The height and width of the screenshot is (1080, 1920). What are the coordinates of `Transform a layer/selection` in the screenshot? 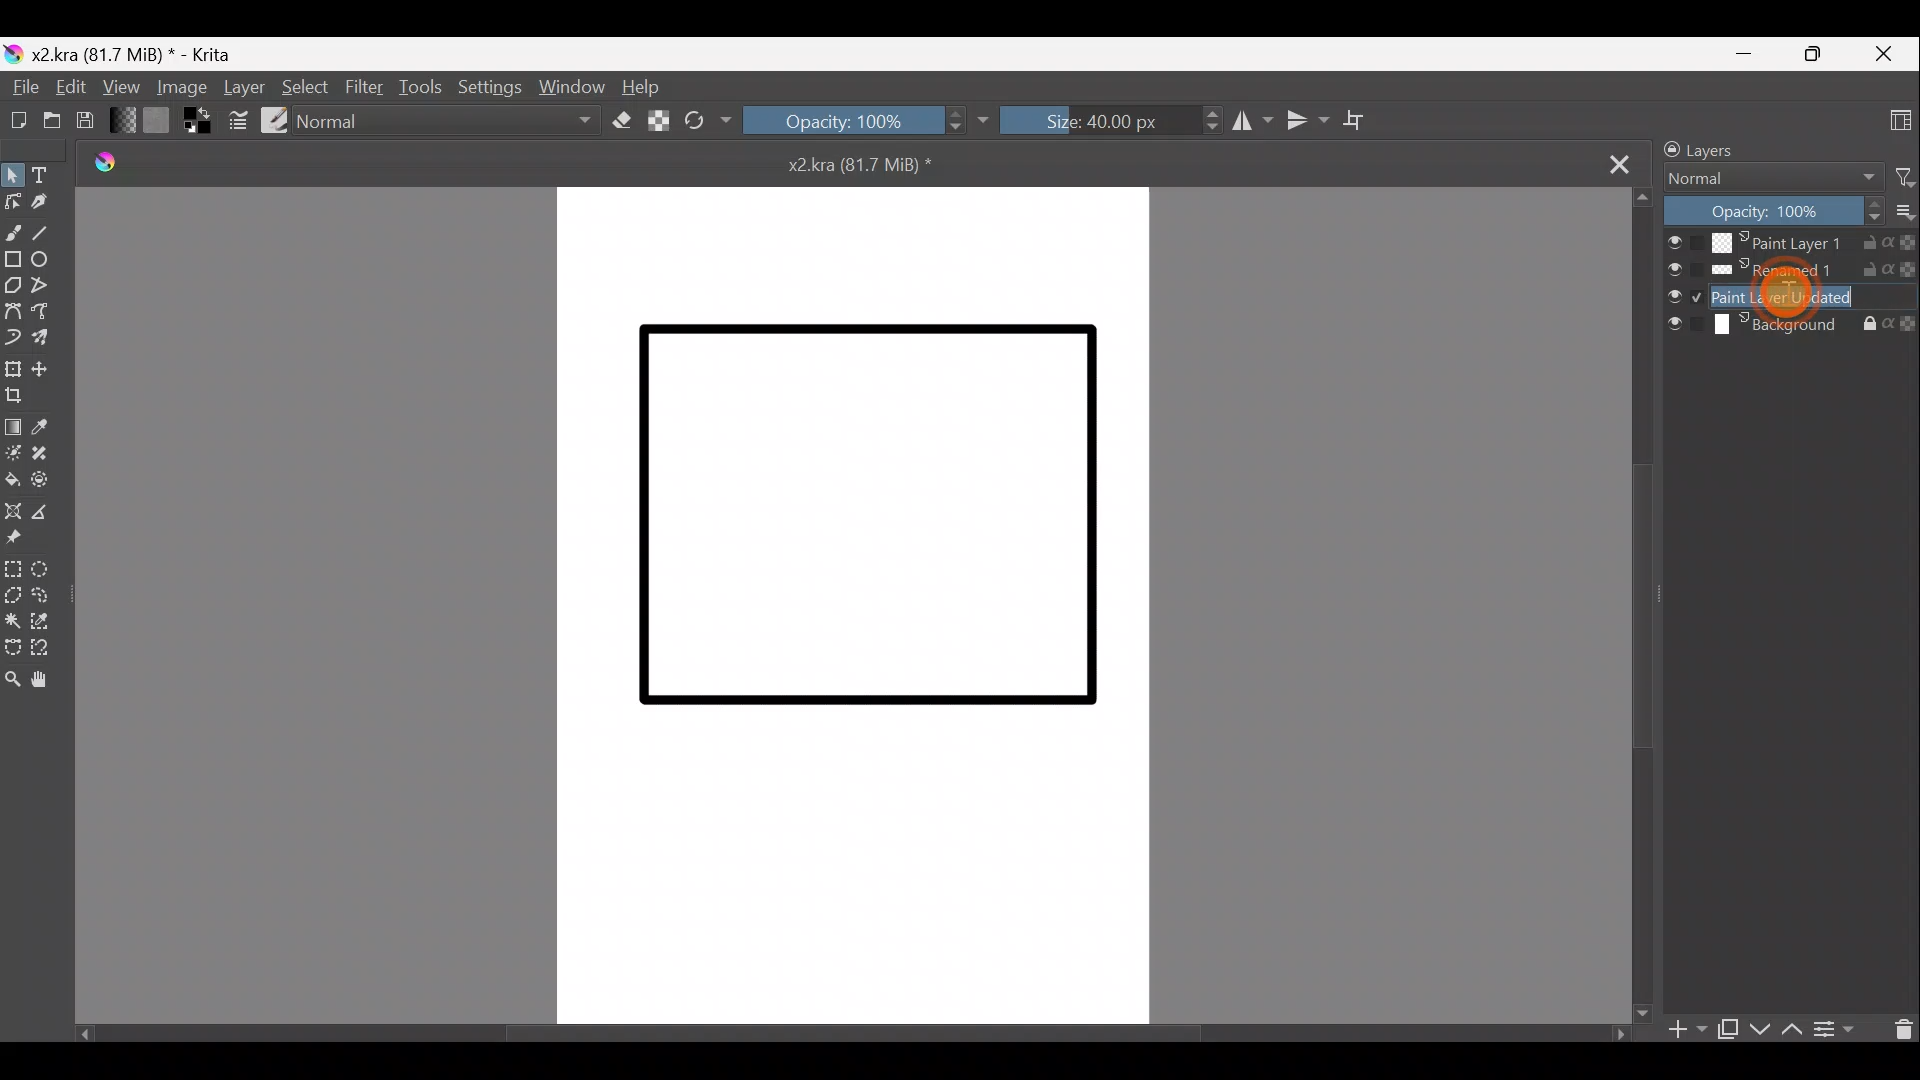 It's located at (13, 363).